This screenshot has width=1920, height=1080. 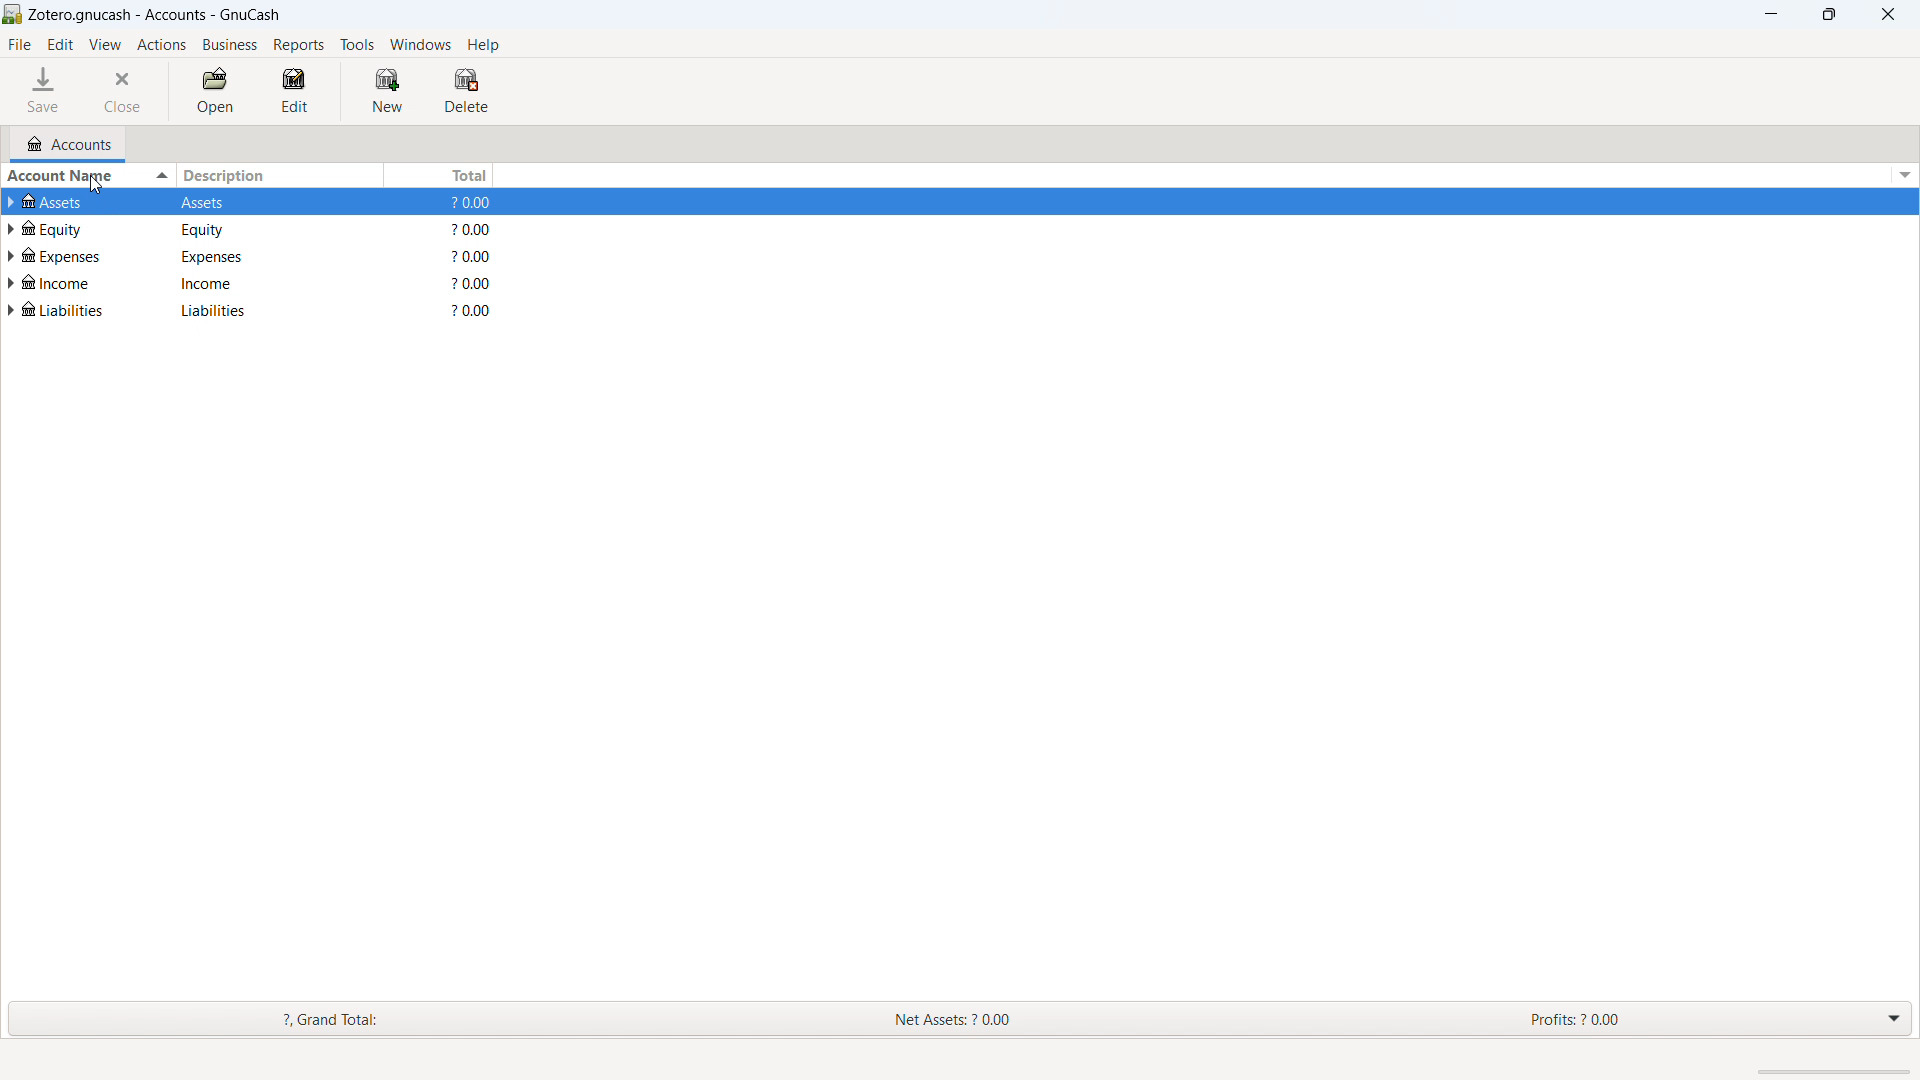 I want to click on title, so click(x=156, y=15).